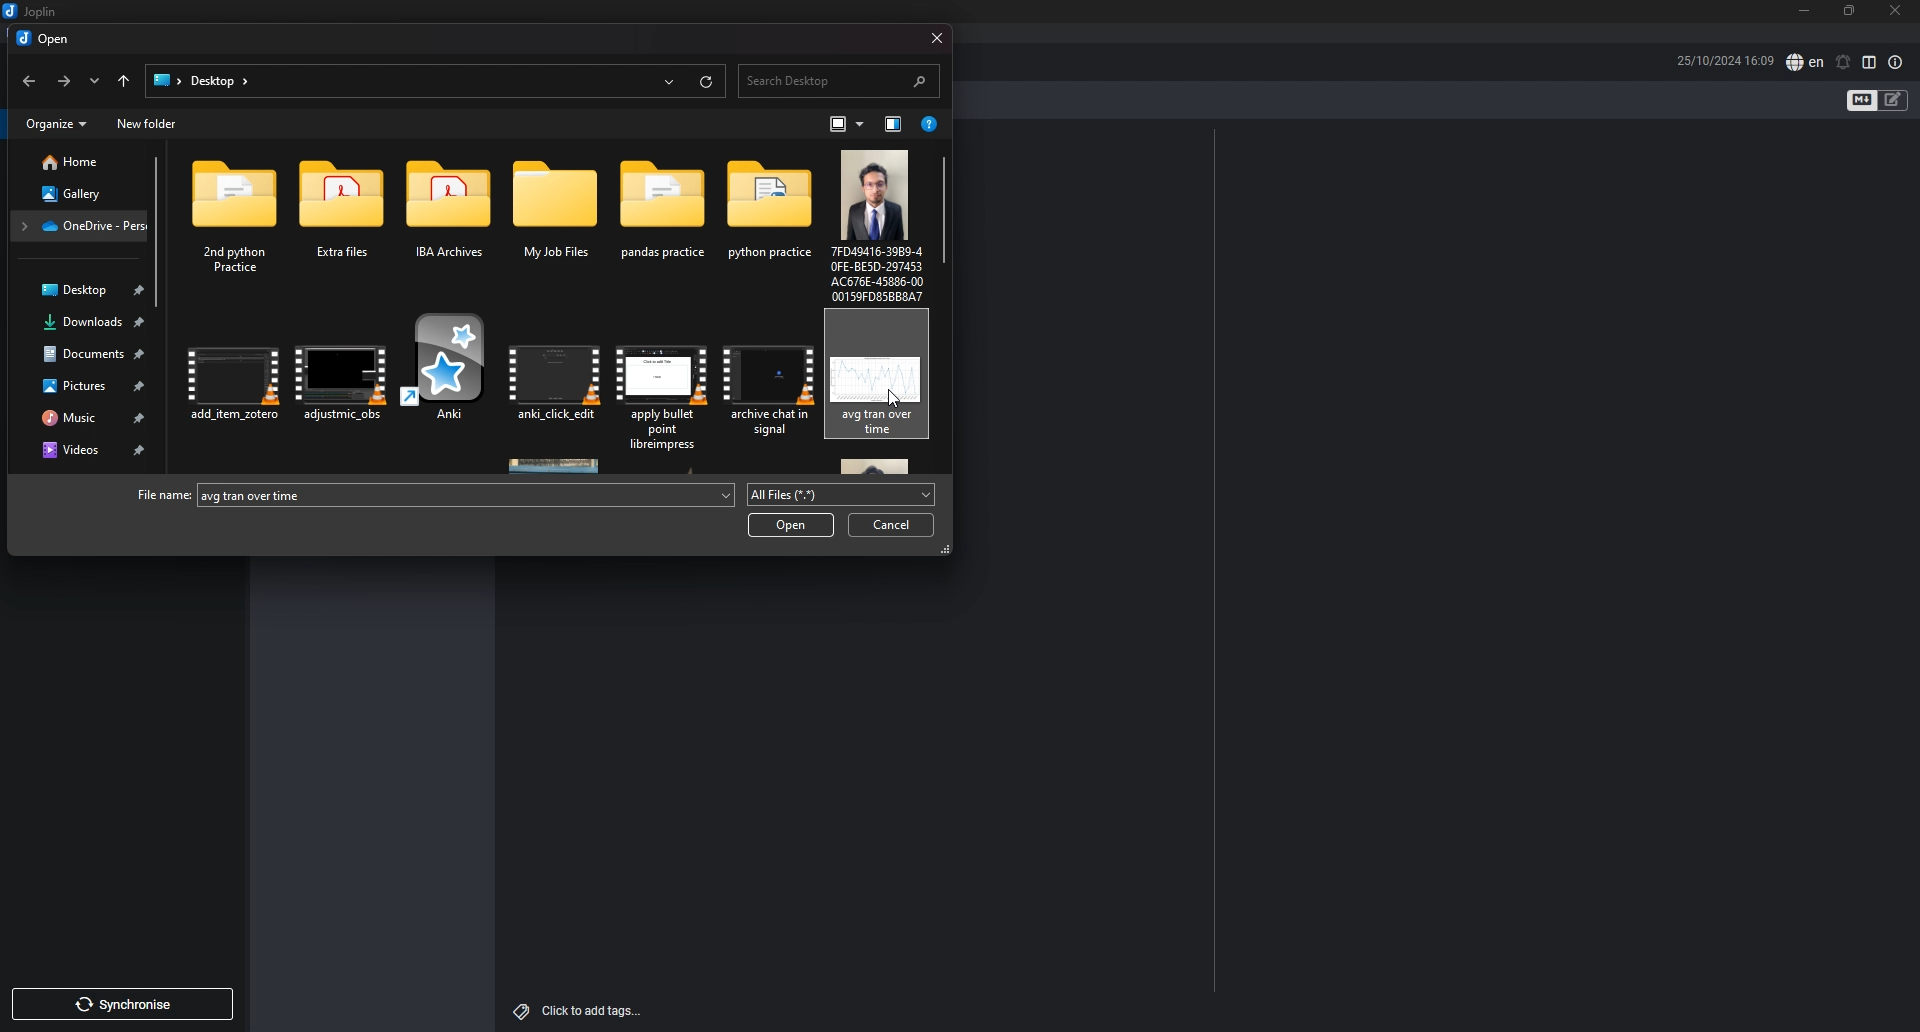 This screenshot has height=1032, width=1920. What do you see at coordinates (57, 124) in the screenshot?
I see `organize` at bounding box center [57, 124].